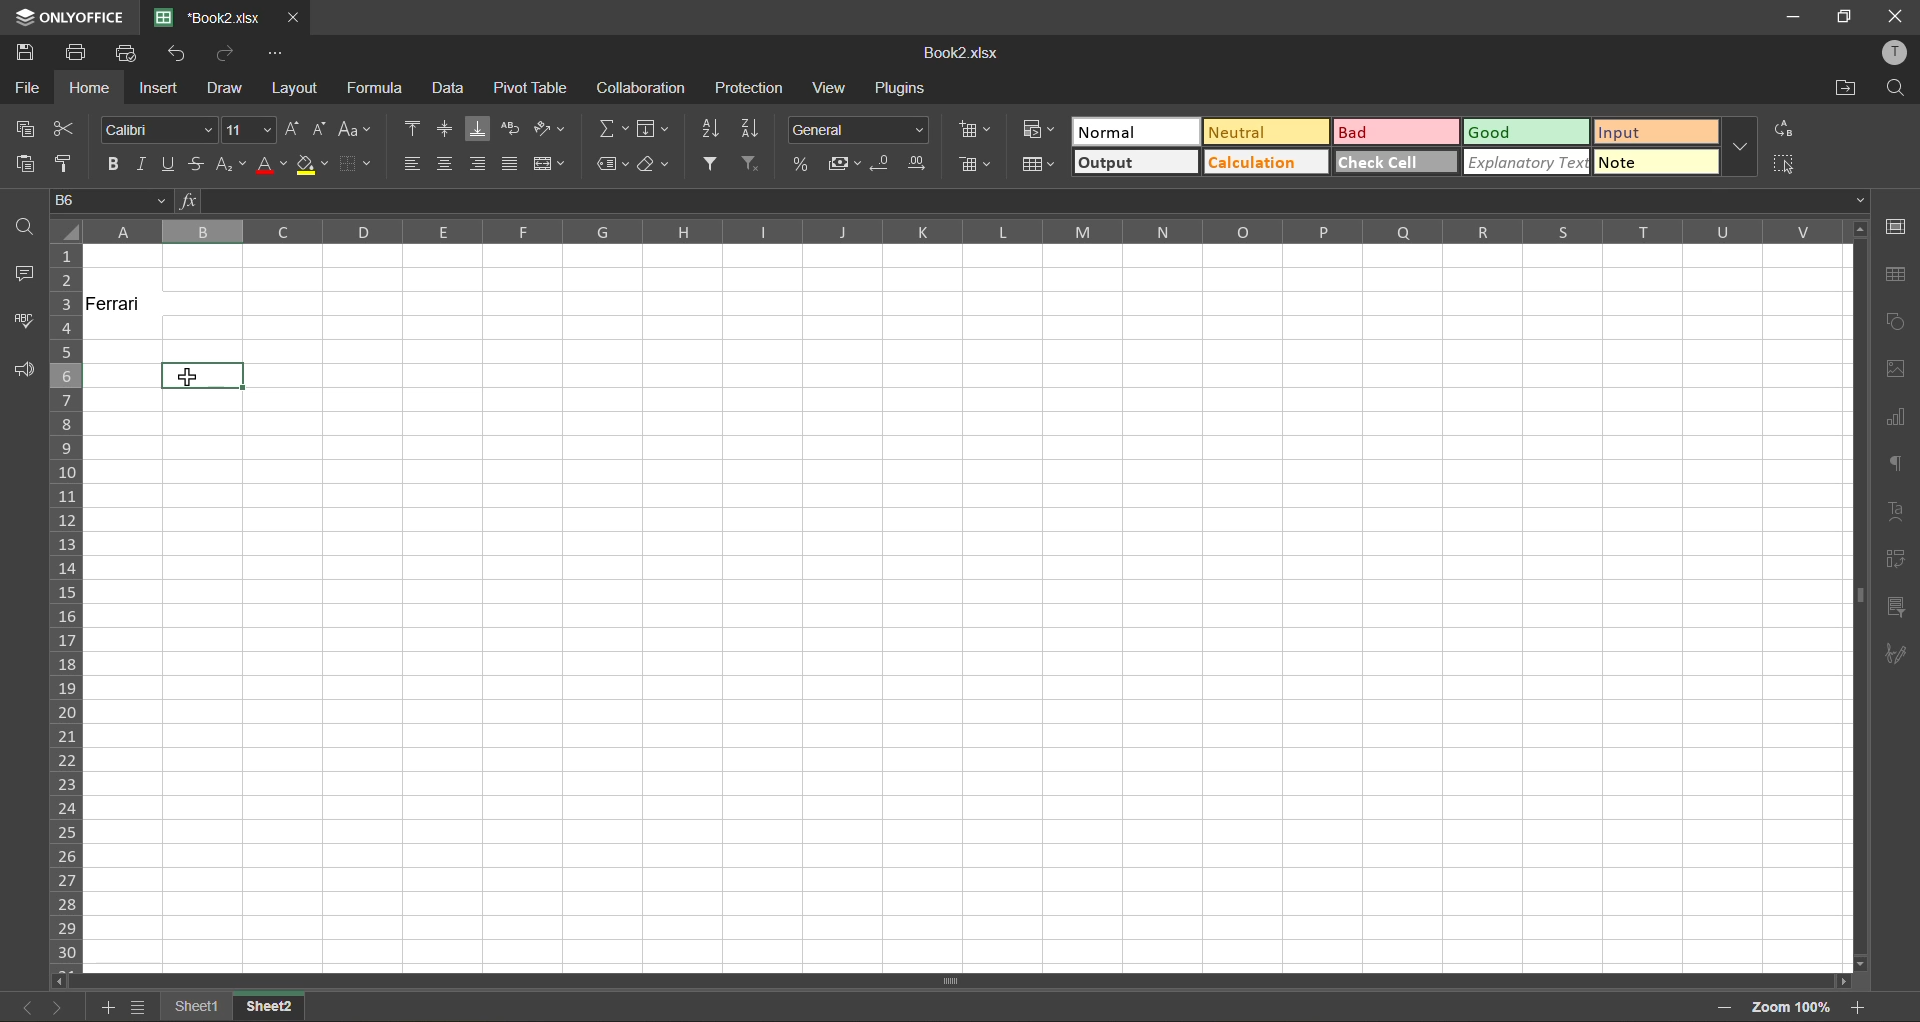  Describe the element at coordinates (25, 50) in the screenshot. I see `save` at that location.